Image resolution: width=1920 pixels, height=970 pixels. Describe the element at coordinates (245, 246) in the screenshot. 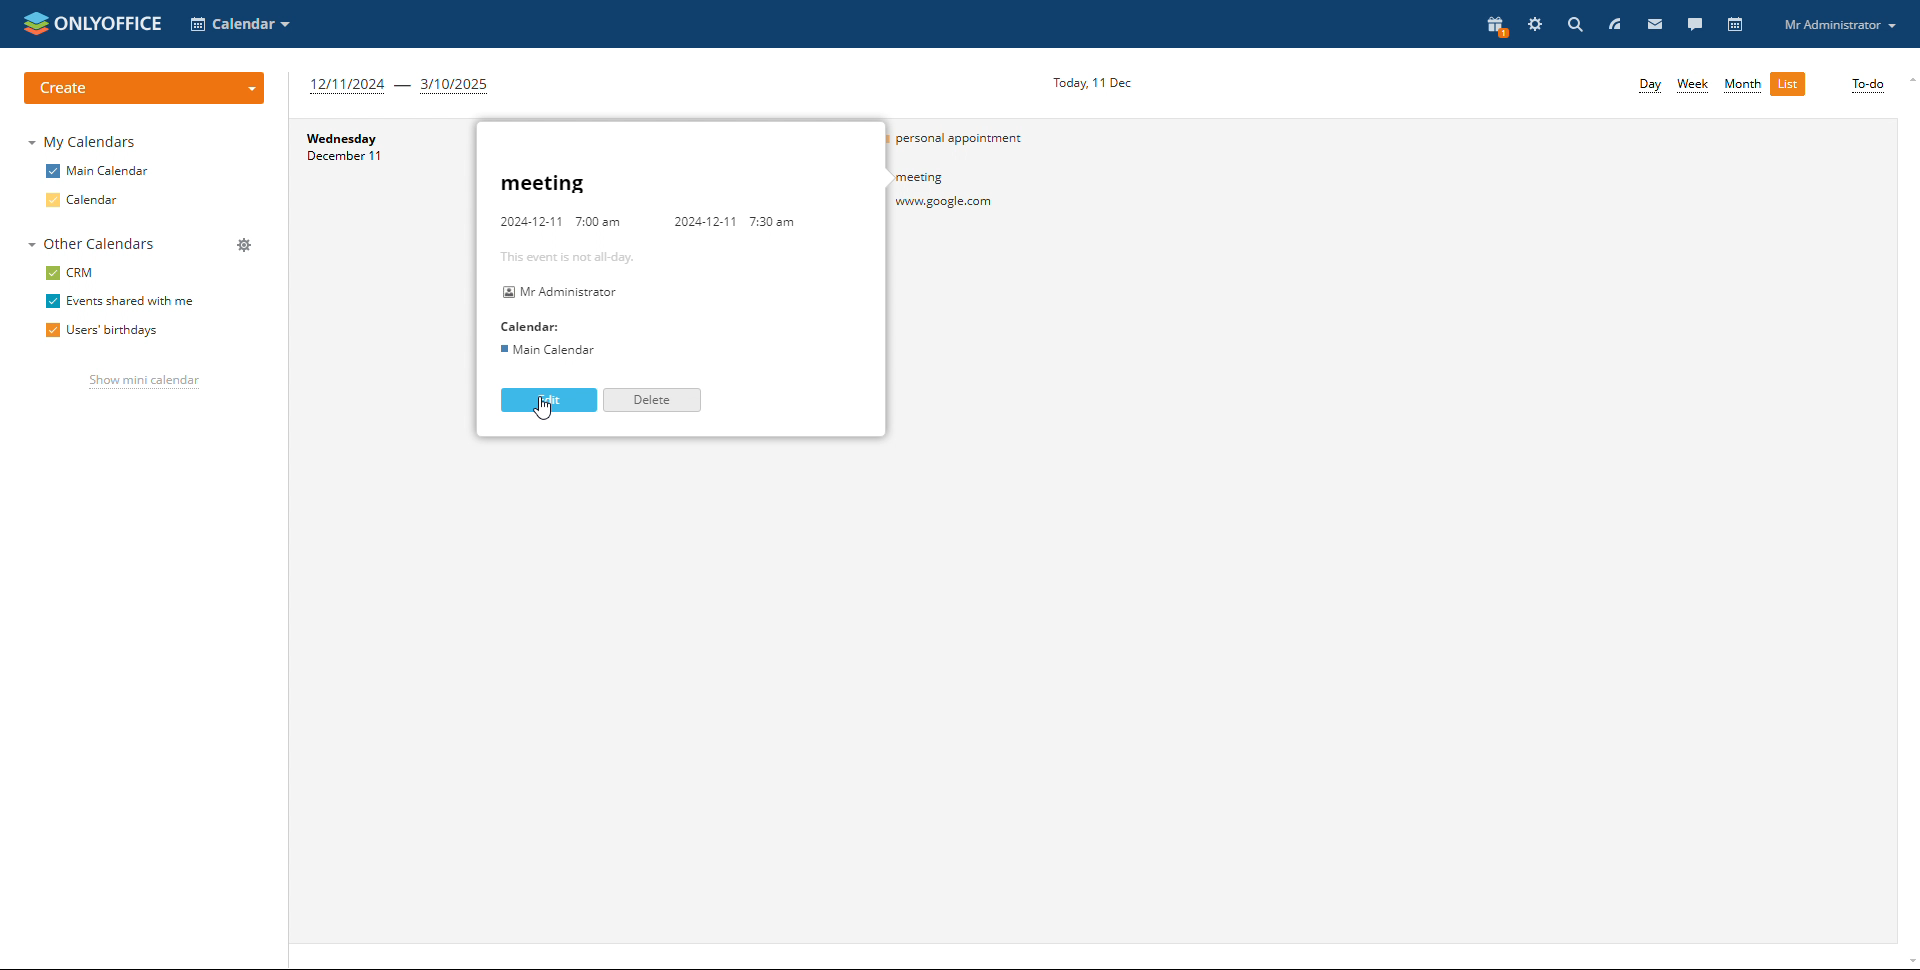

I see `manage` at that location.